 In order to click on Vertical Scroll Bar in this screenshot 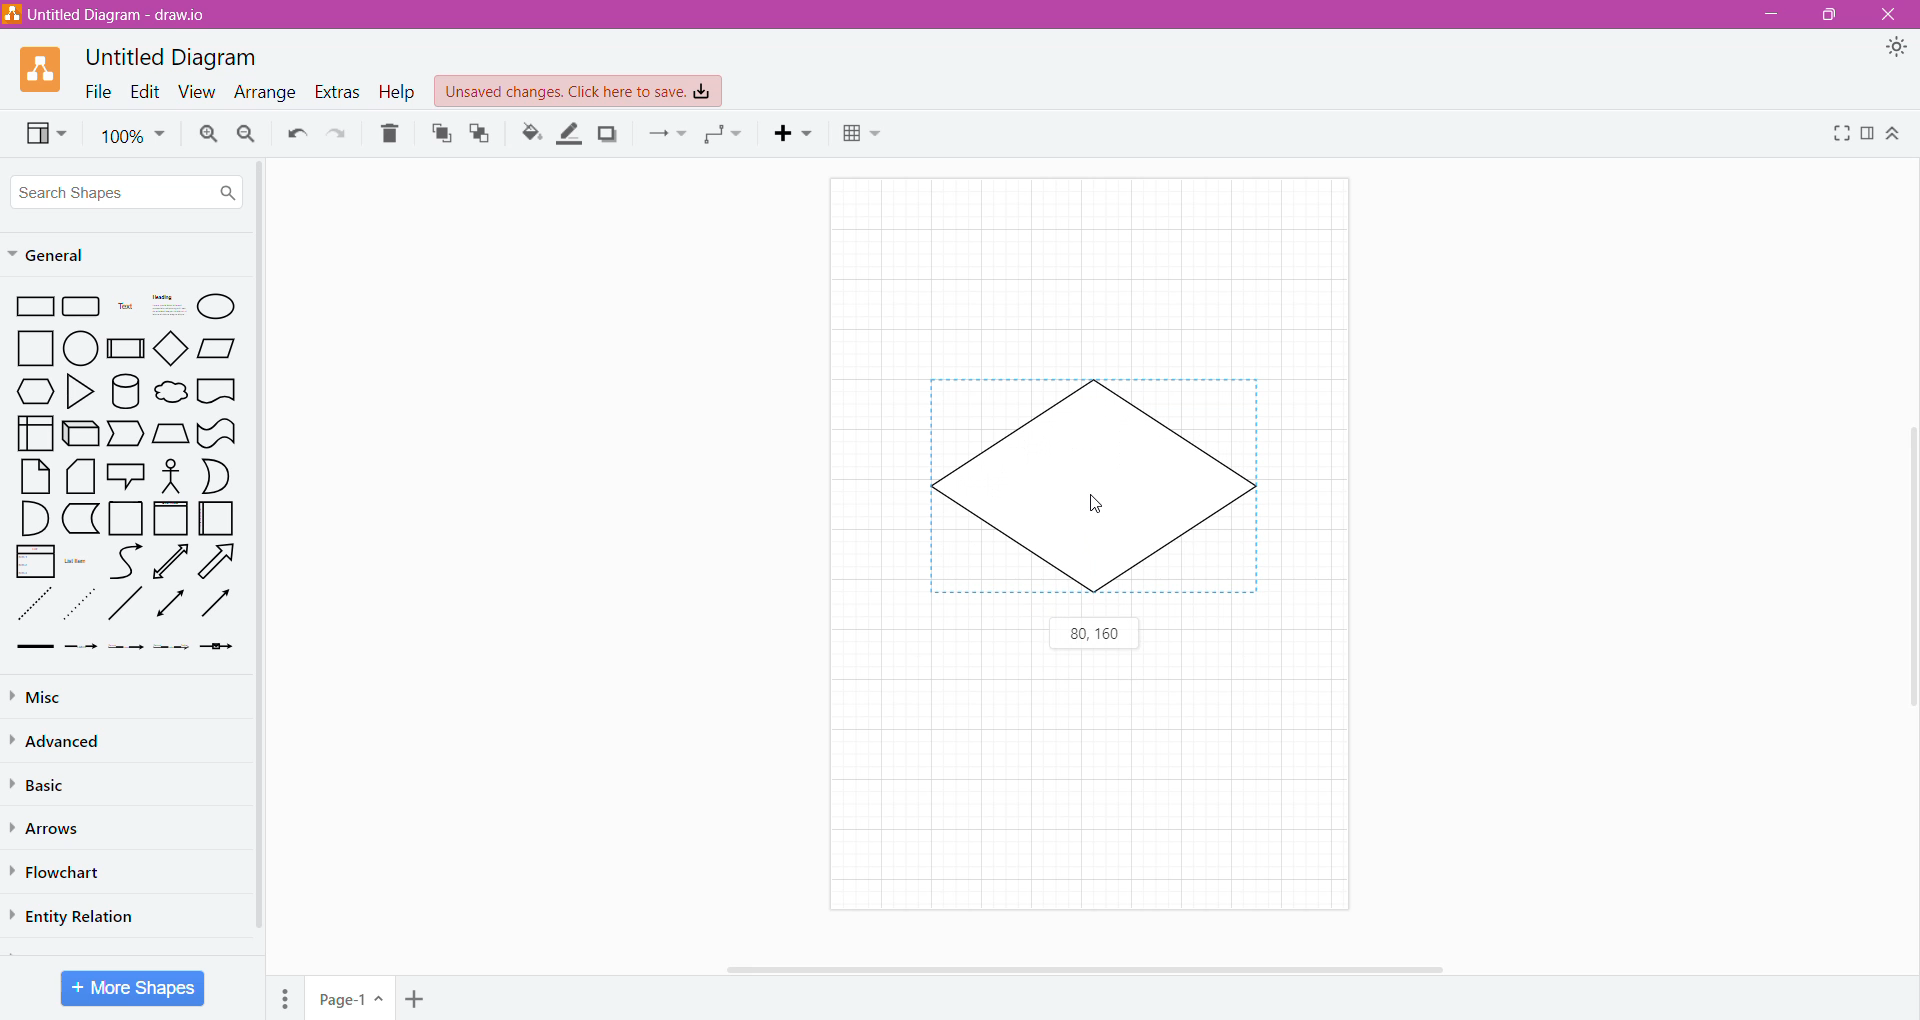, I will do `click(259, 551)`.